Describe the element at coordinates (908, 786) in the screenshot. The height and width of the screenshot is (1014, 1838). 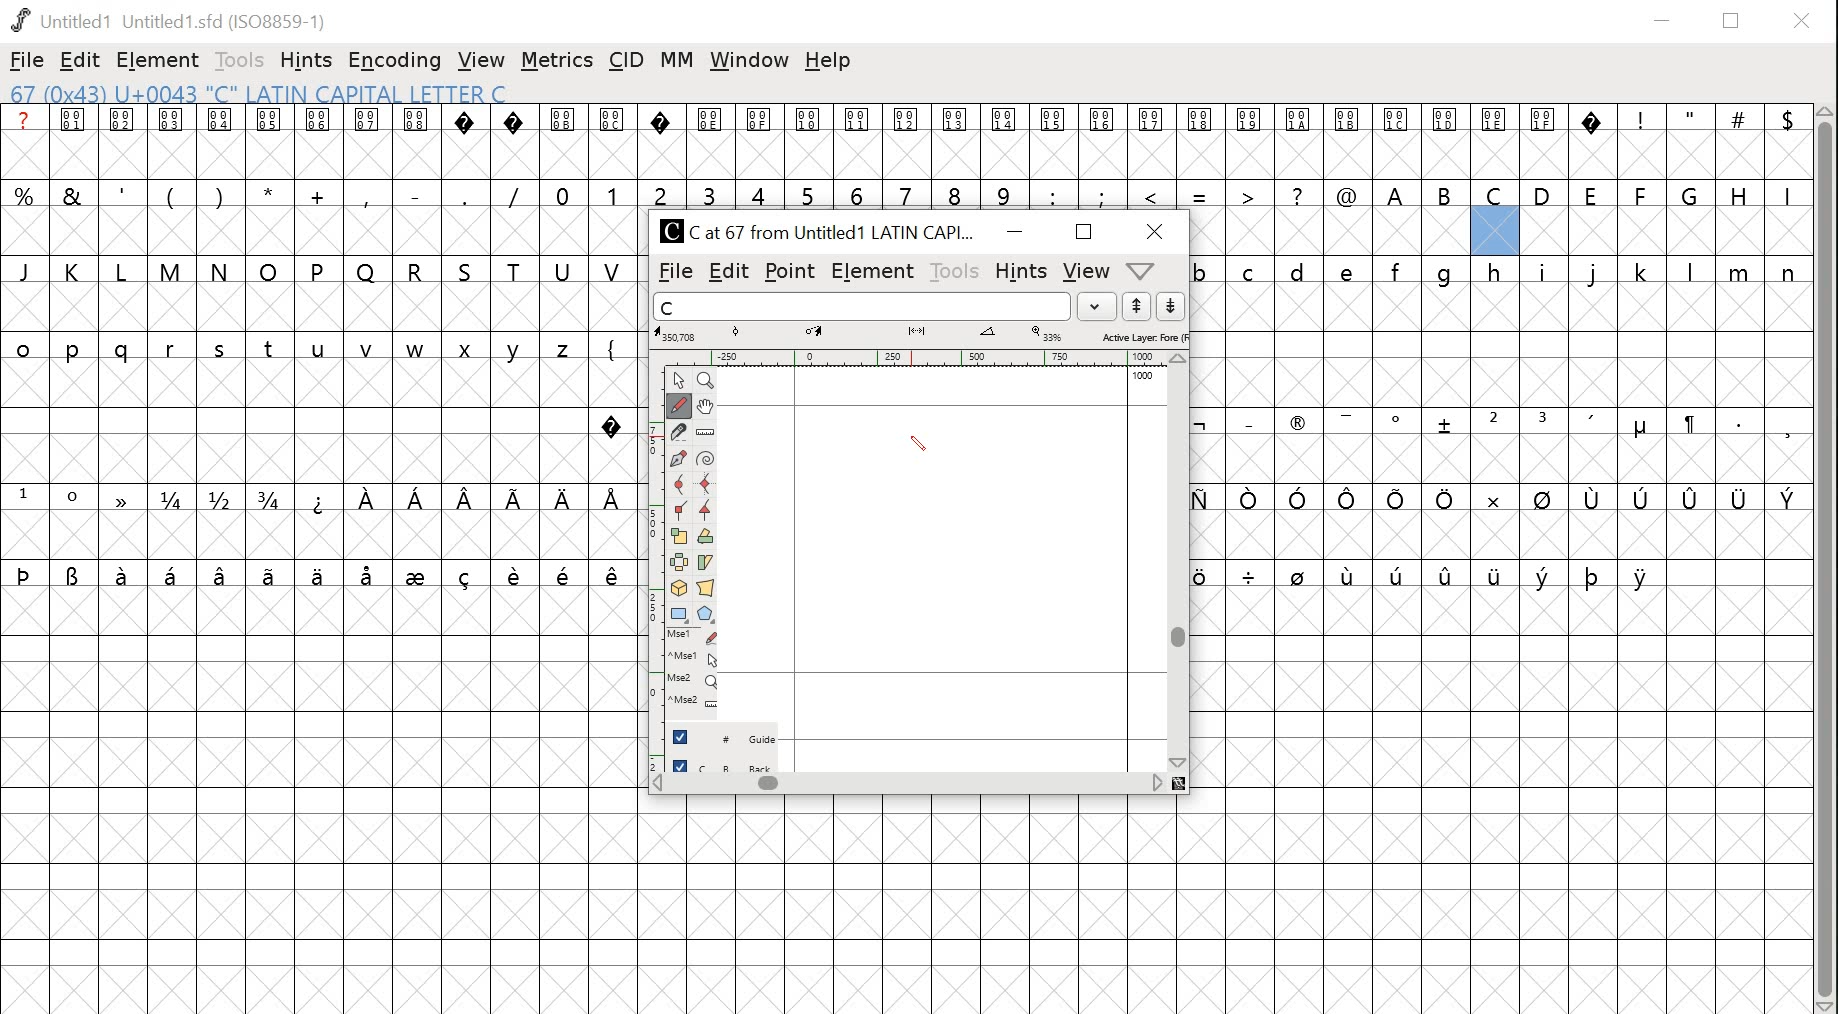
I see `scrollbar` at that location.